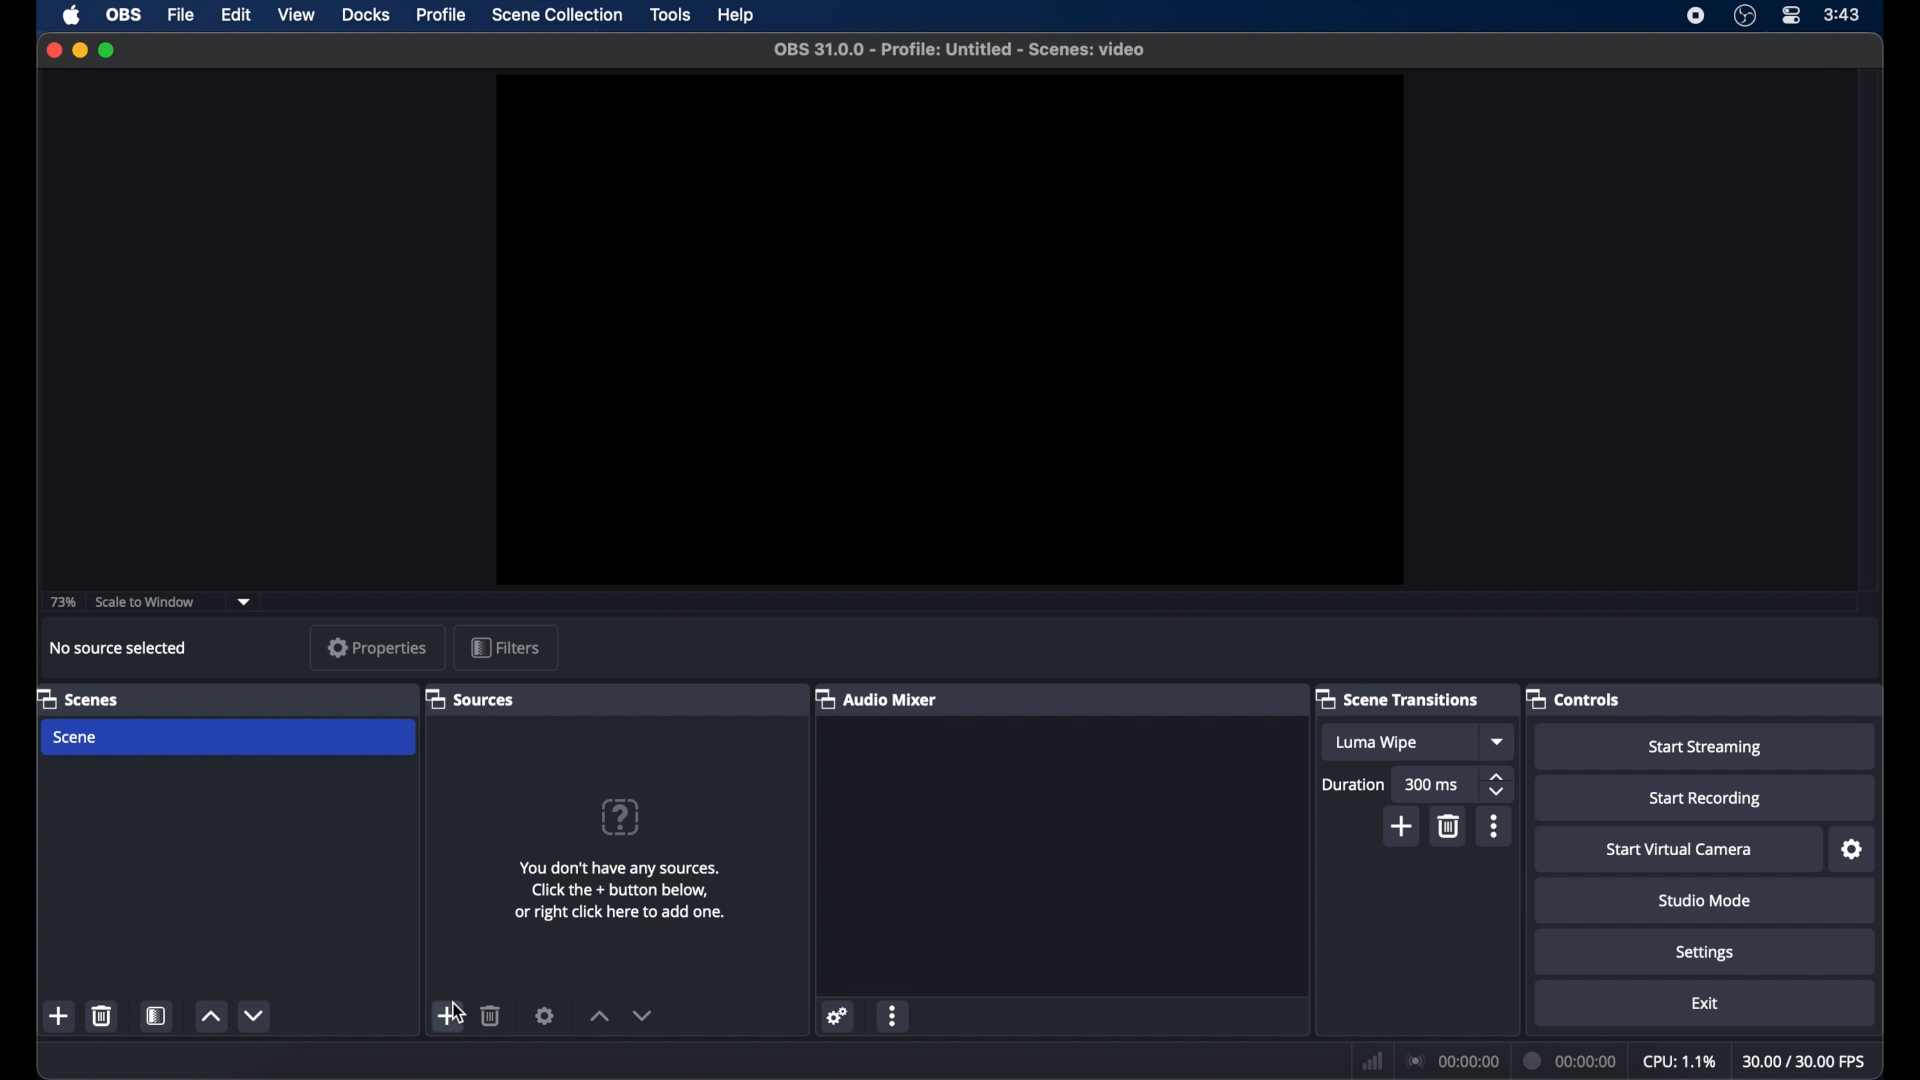 The width and height of the screenshot is (1920, 1080). Describe the element at coordinates (54, 50) in the screenshot. I see `close` at that location.